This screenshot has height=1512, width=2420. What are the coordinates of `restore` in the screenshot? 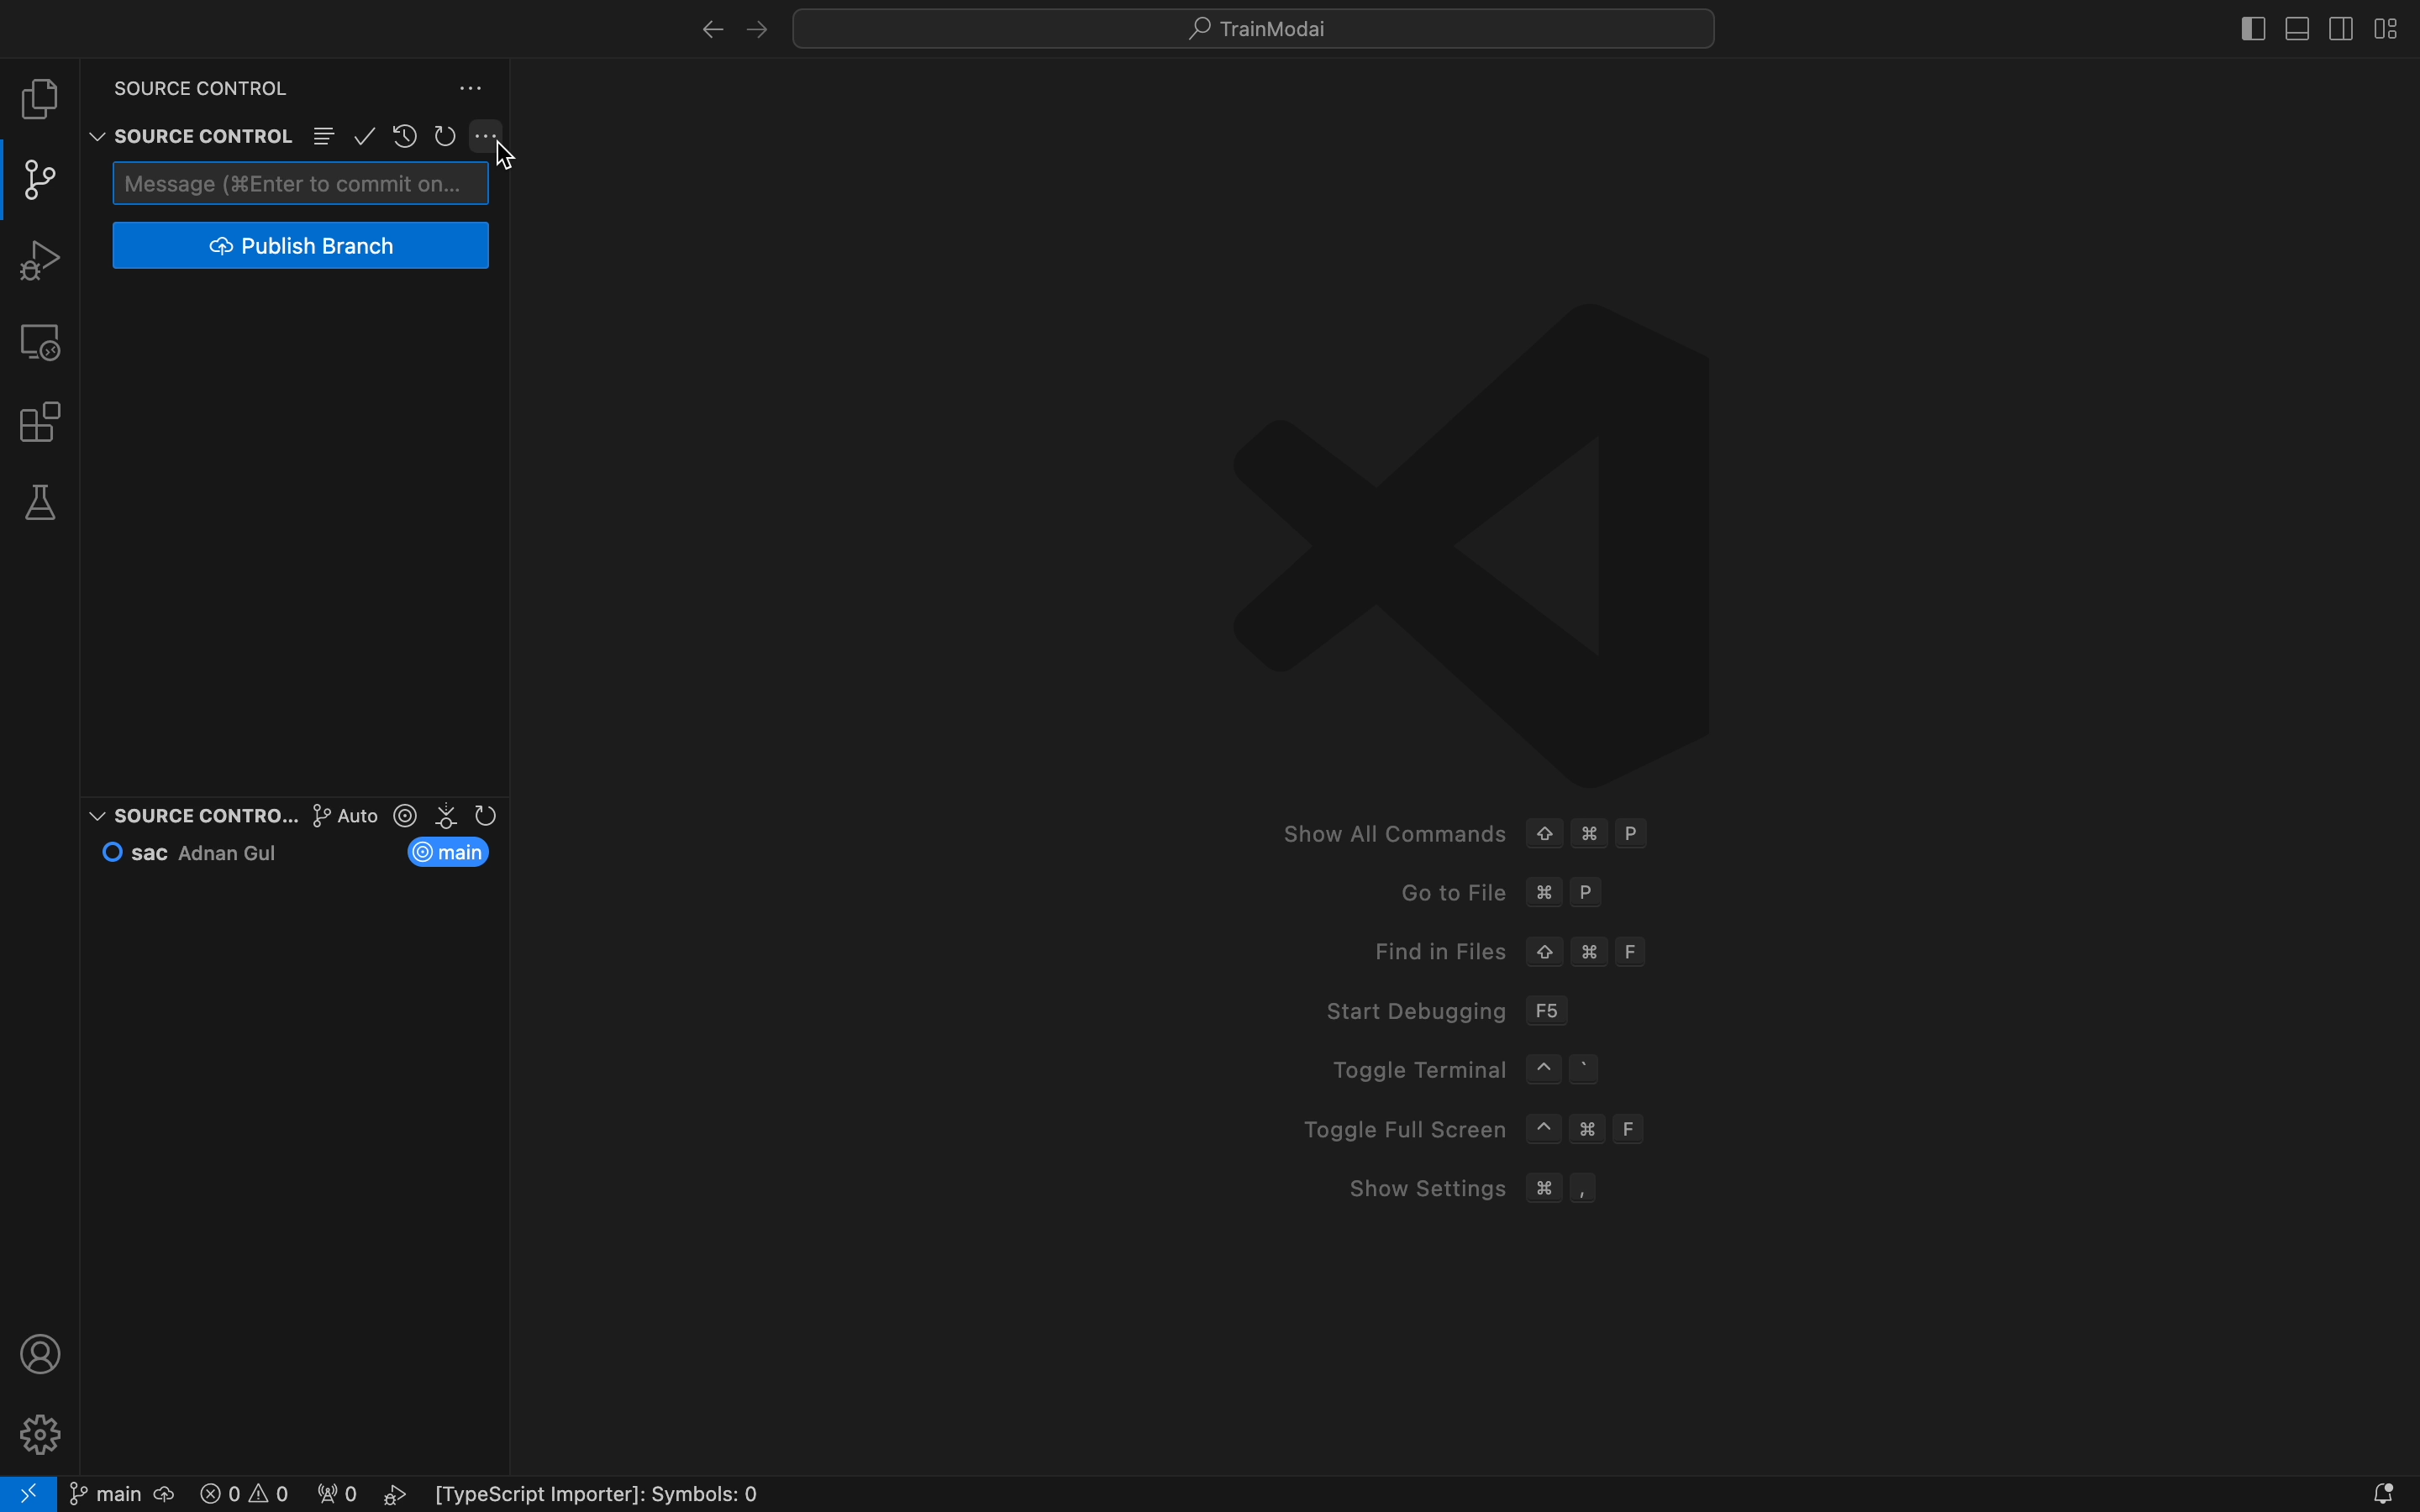 It's located at (404, 135).